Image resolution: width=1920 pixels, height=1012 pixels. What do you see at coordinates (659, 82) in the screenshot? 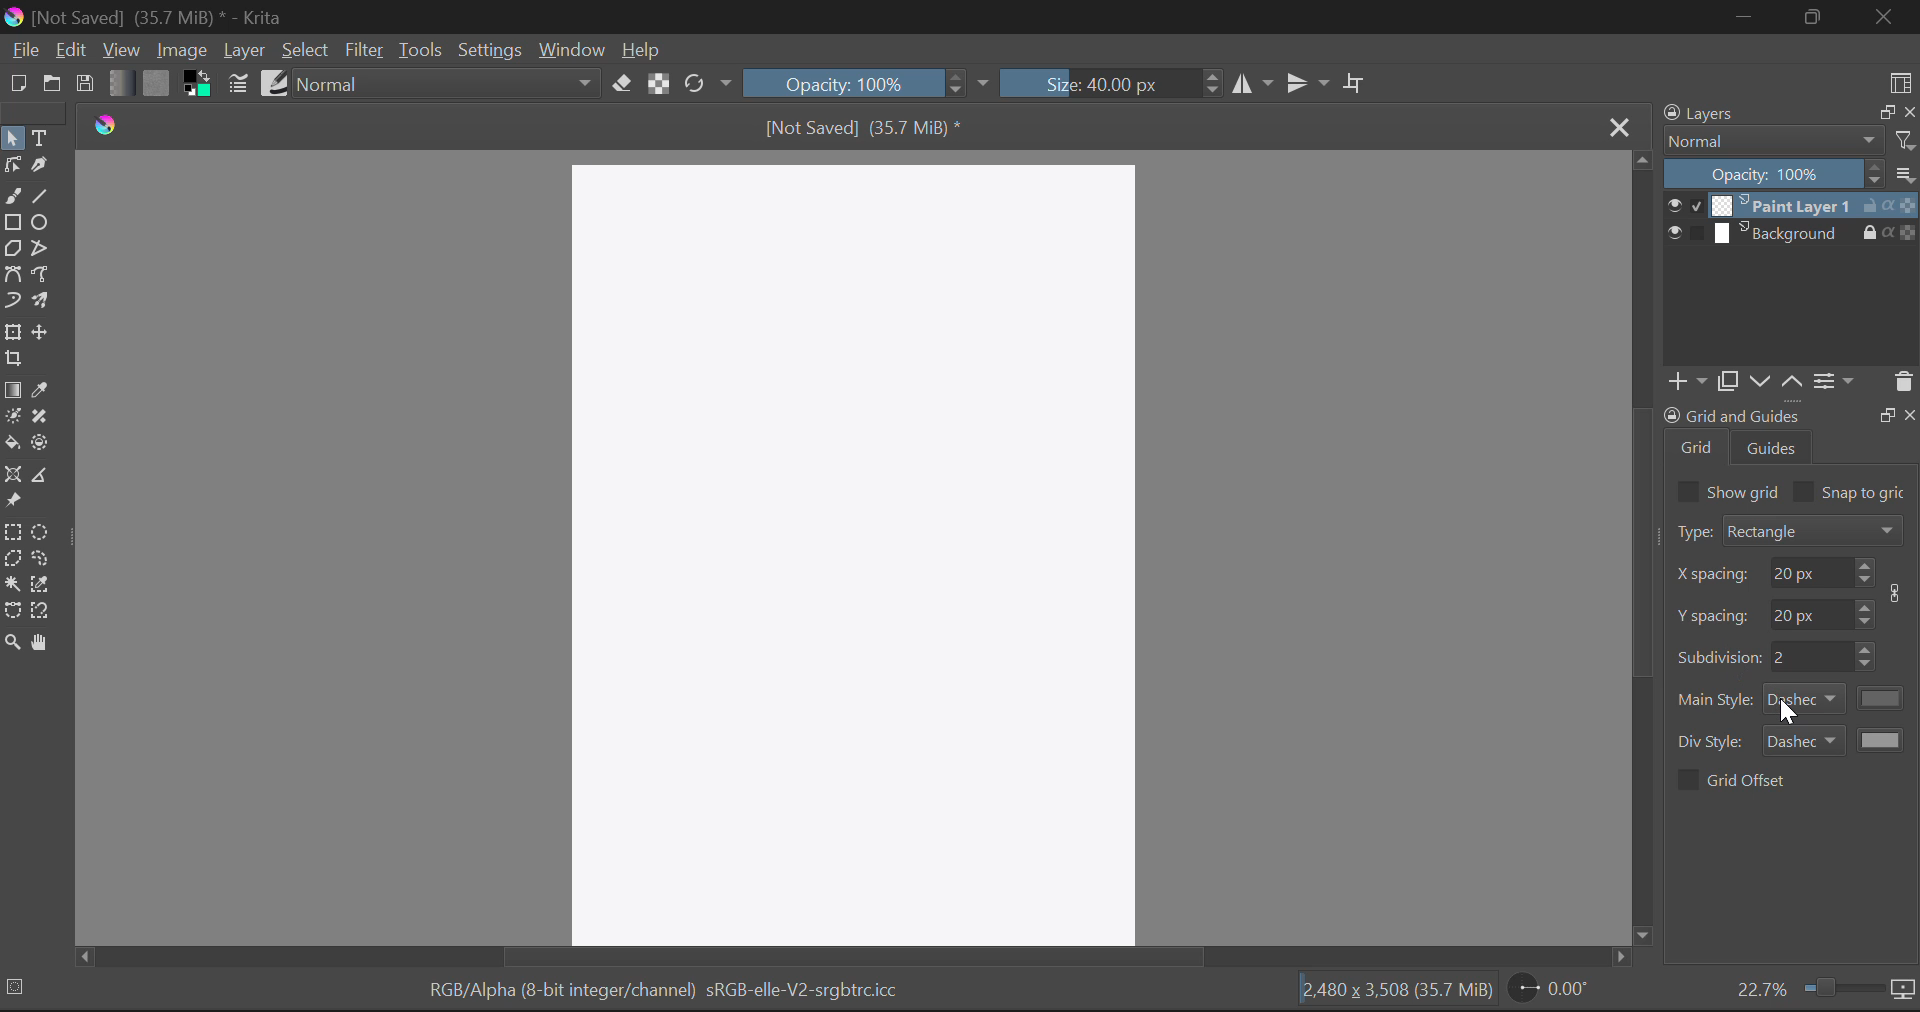
I see `Lock Alpha` at bounding box center [659, 82].